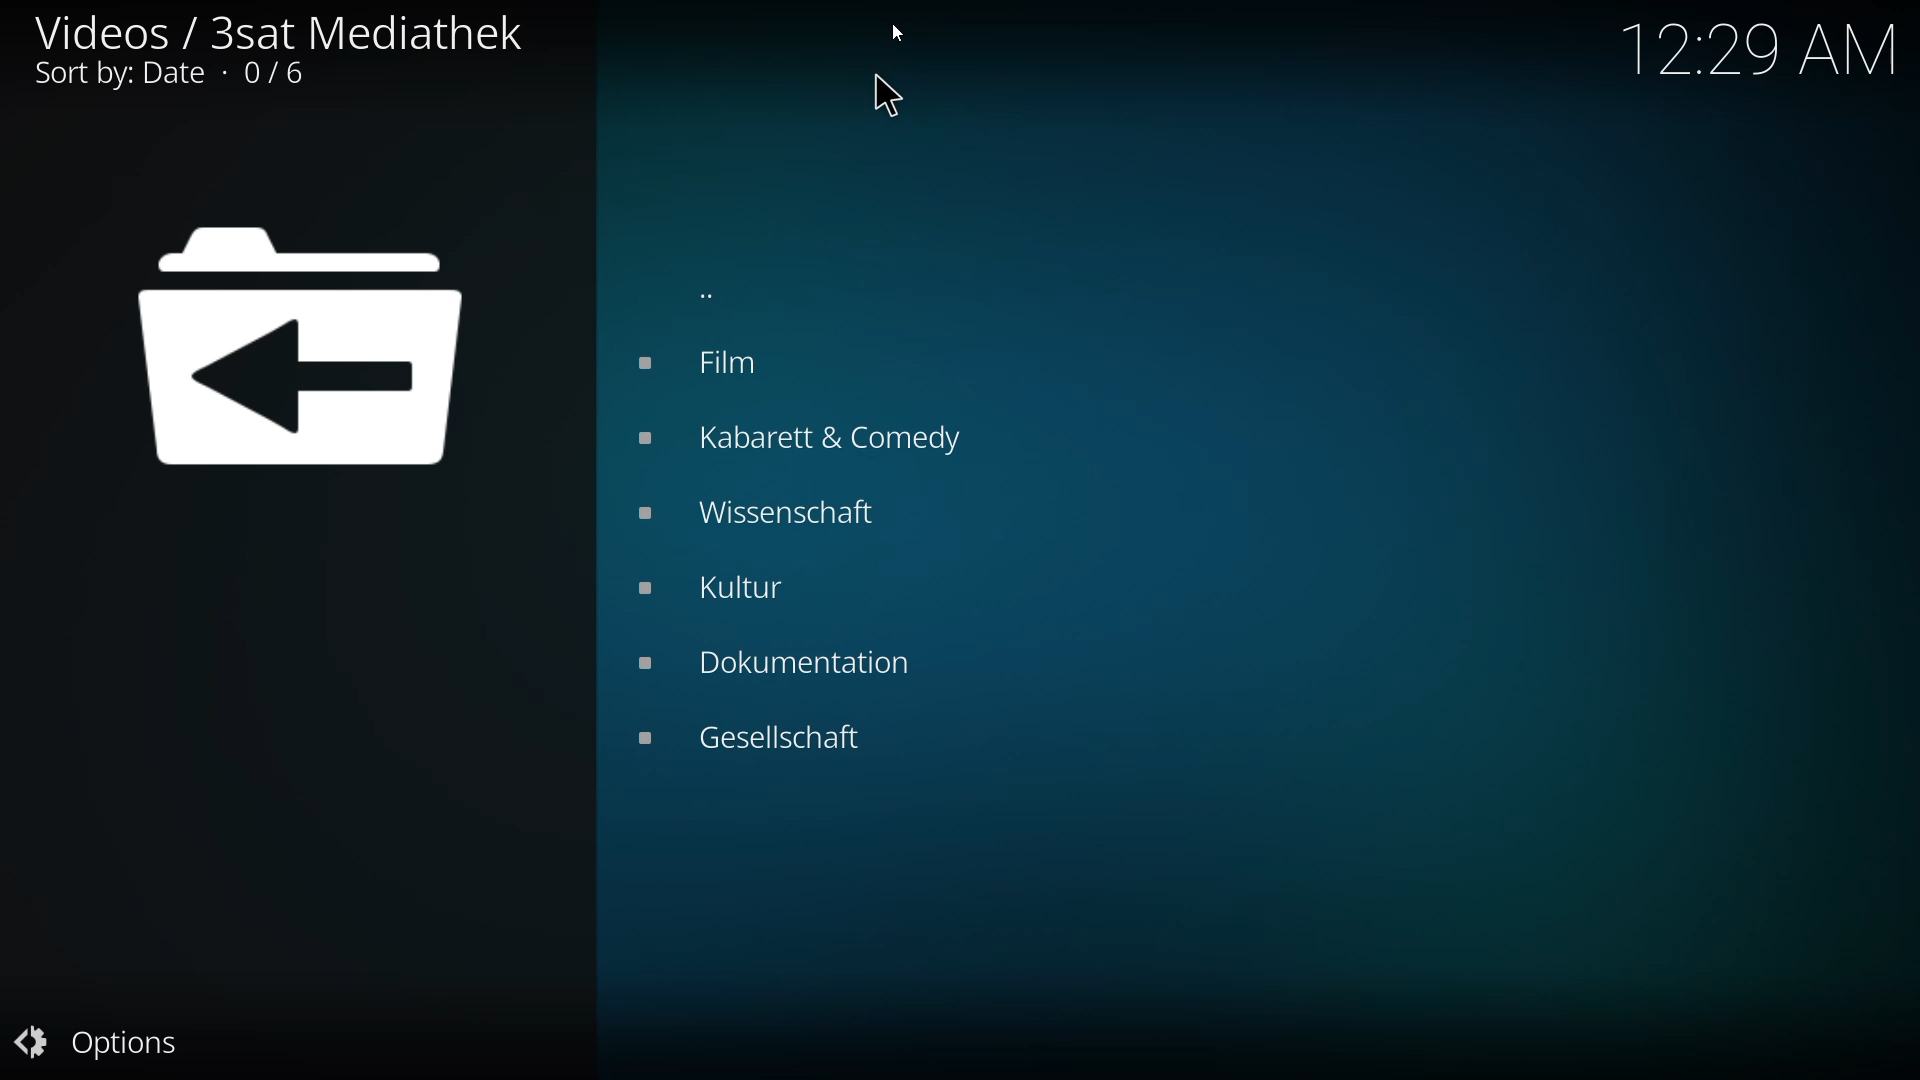 This screenshot has width=1920, height=1080. What do you see at coordinates (708, 362) in the screenshot?
I see `film` at bounding box center [708, 362].